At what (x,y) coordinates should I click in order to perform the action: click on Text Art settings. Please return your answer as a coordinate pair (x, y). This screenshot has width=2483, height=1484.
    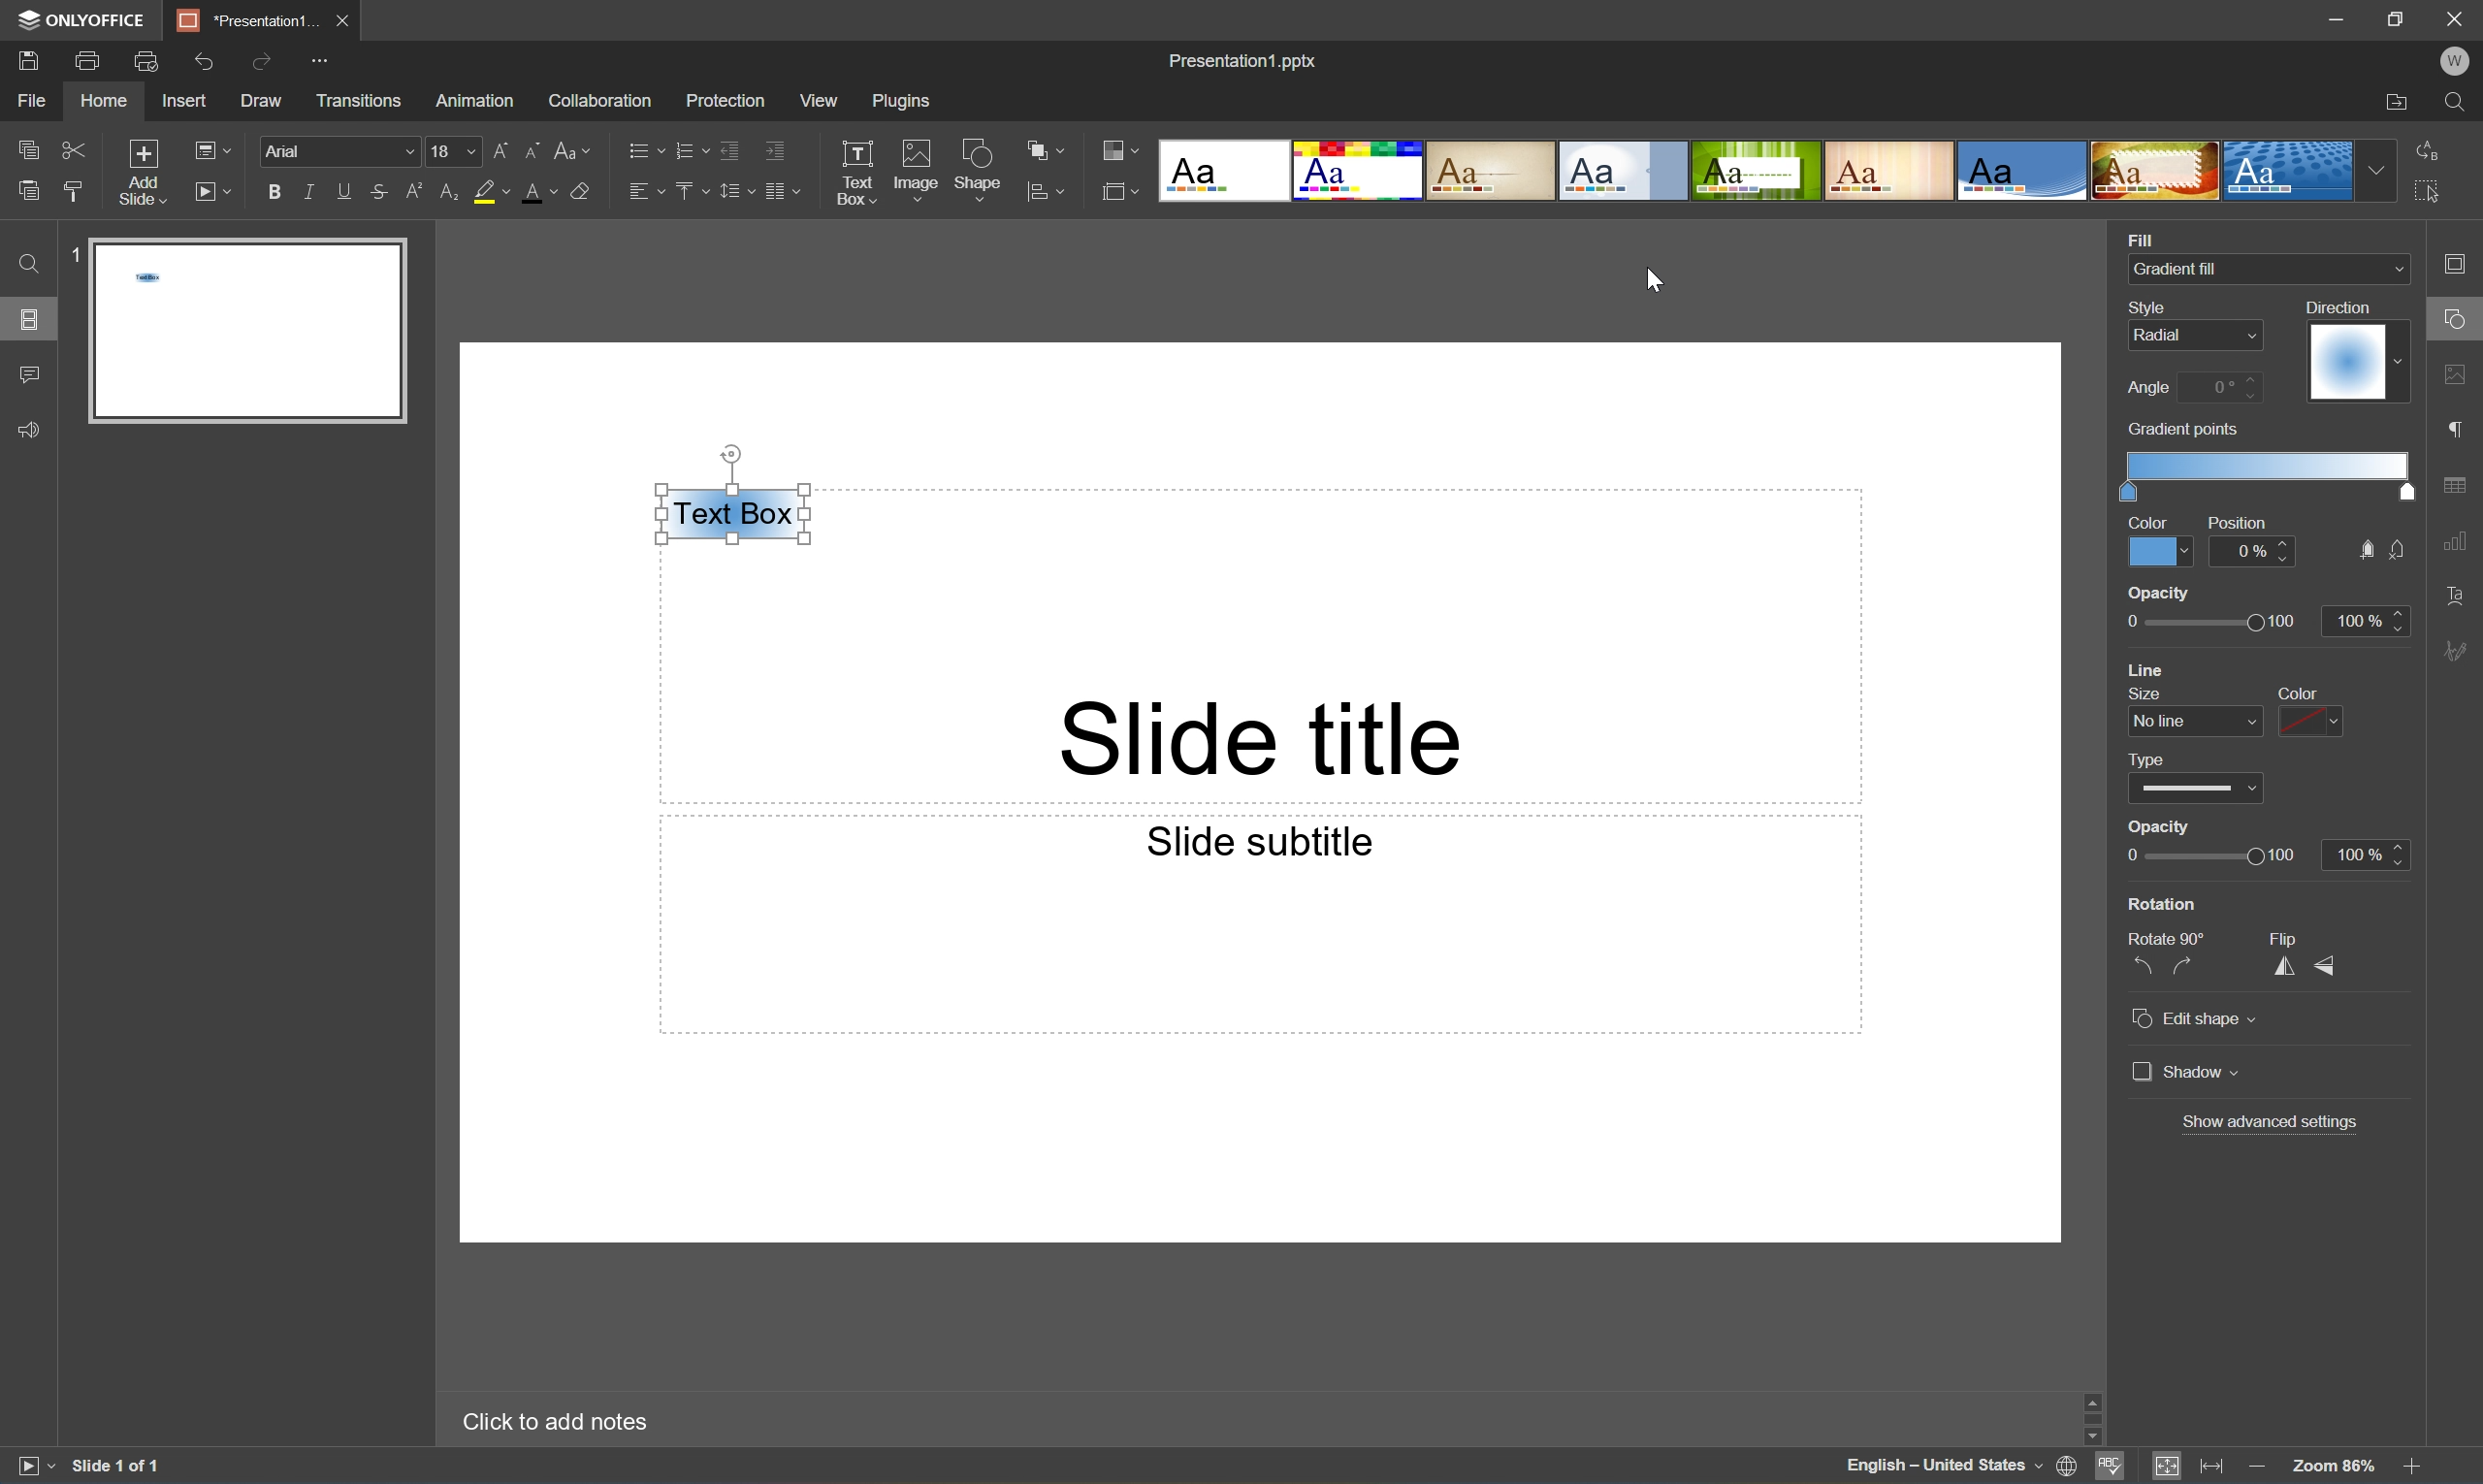
    Looking at the image, I should click on (2461, 595).